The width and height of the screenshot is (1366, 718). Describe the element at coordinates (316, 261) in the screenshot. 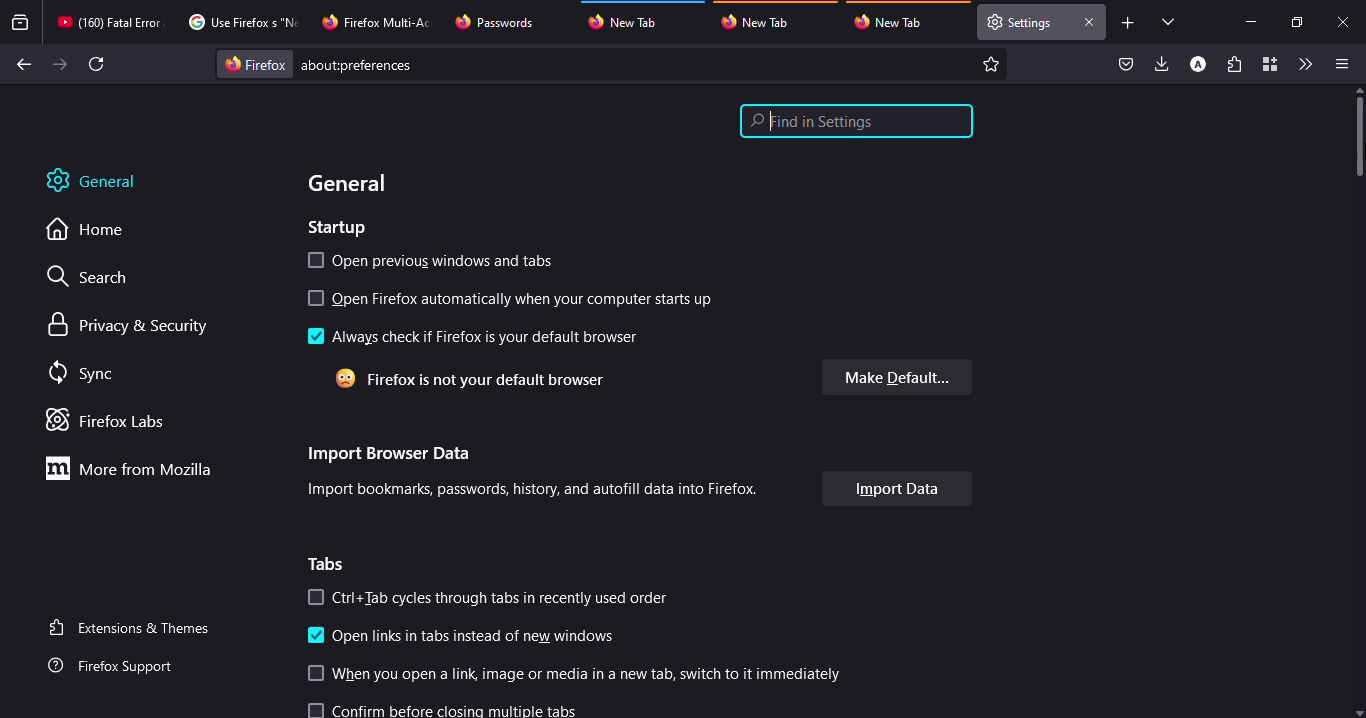

I see `select` at that location.